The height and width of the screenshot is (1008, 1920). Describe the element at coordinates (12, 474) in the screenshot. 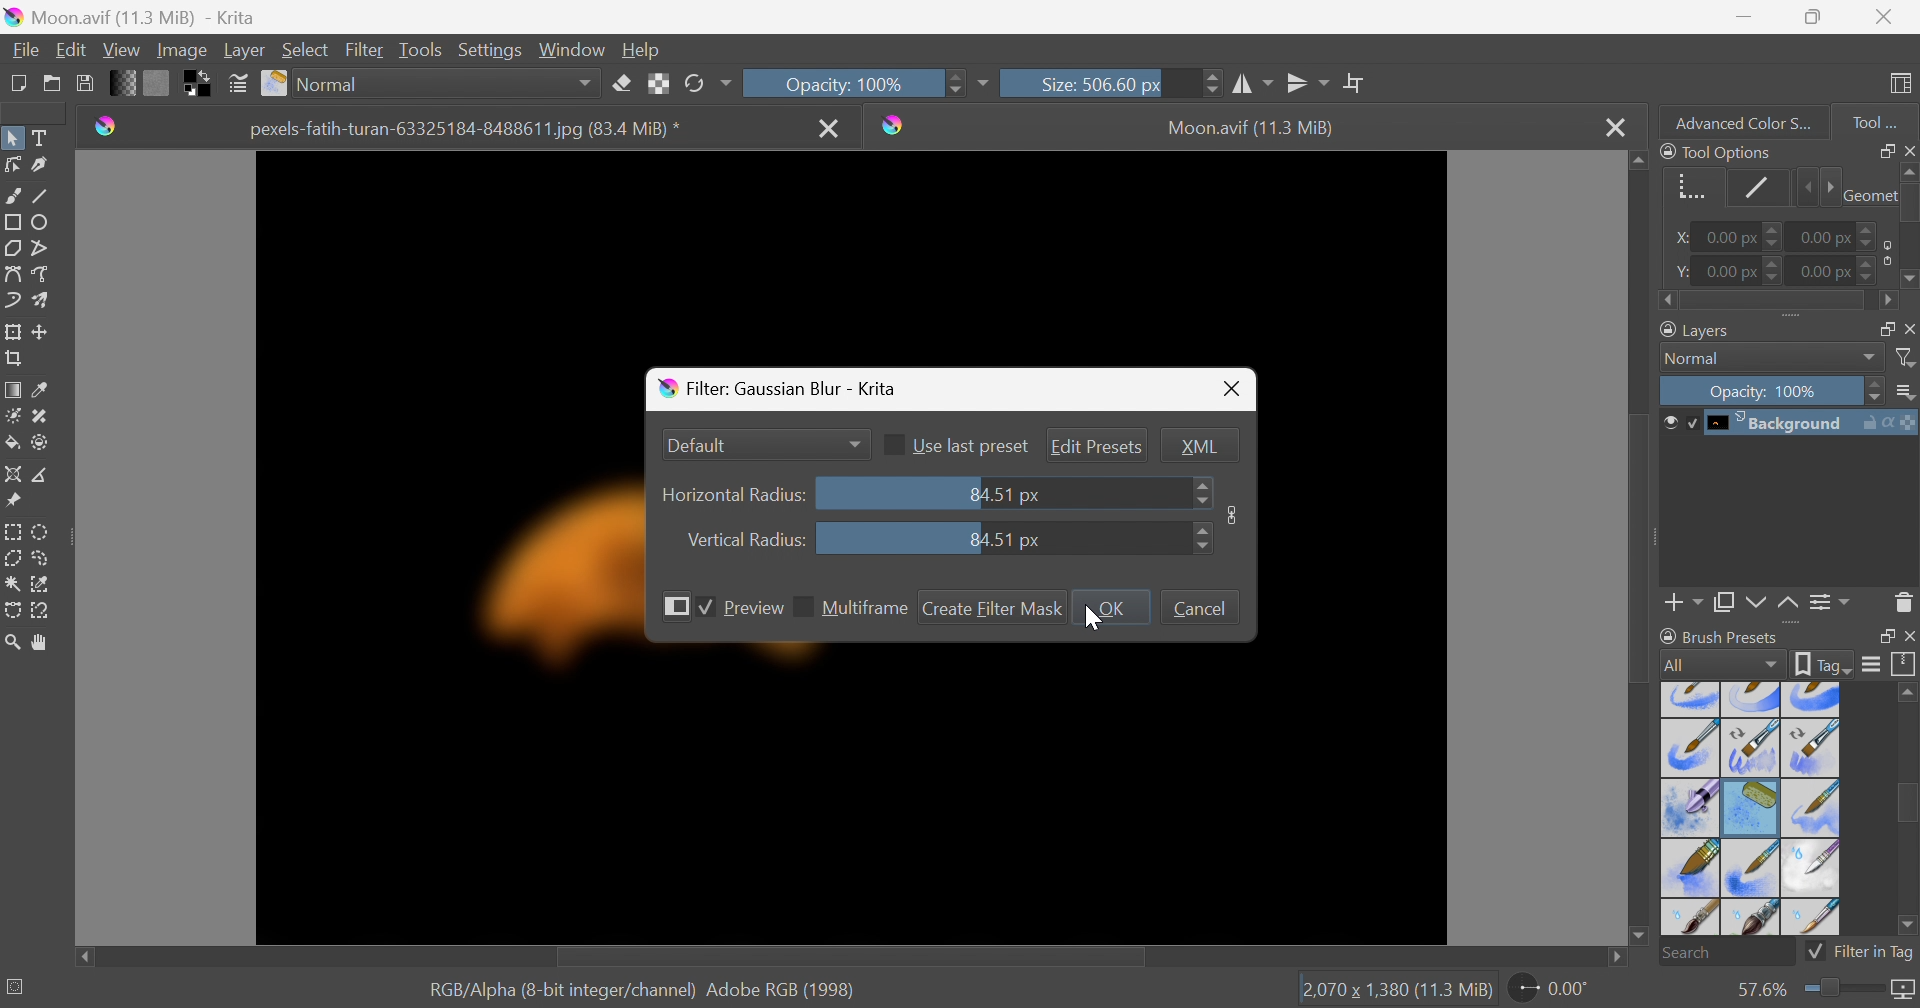

I see `Assistant tool` at that location.